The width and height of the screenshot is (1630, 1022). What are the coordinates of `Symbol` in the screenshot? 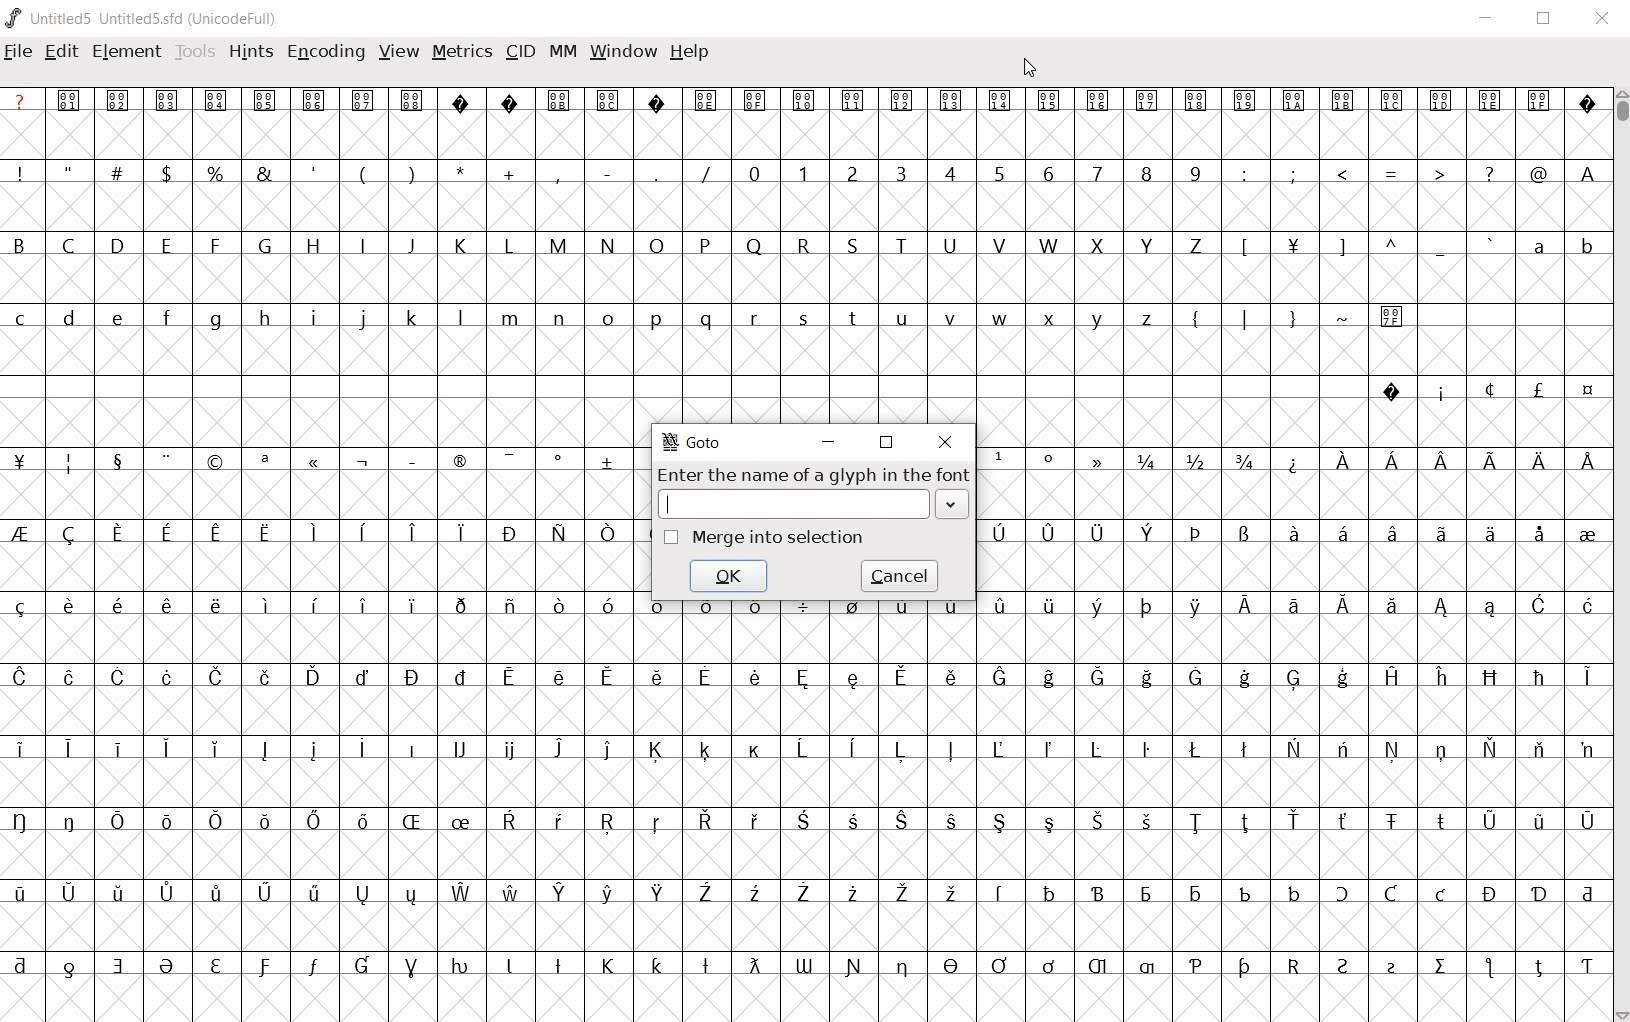 It's located at (167, 679).